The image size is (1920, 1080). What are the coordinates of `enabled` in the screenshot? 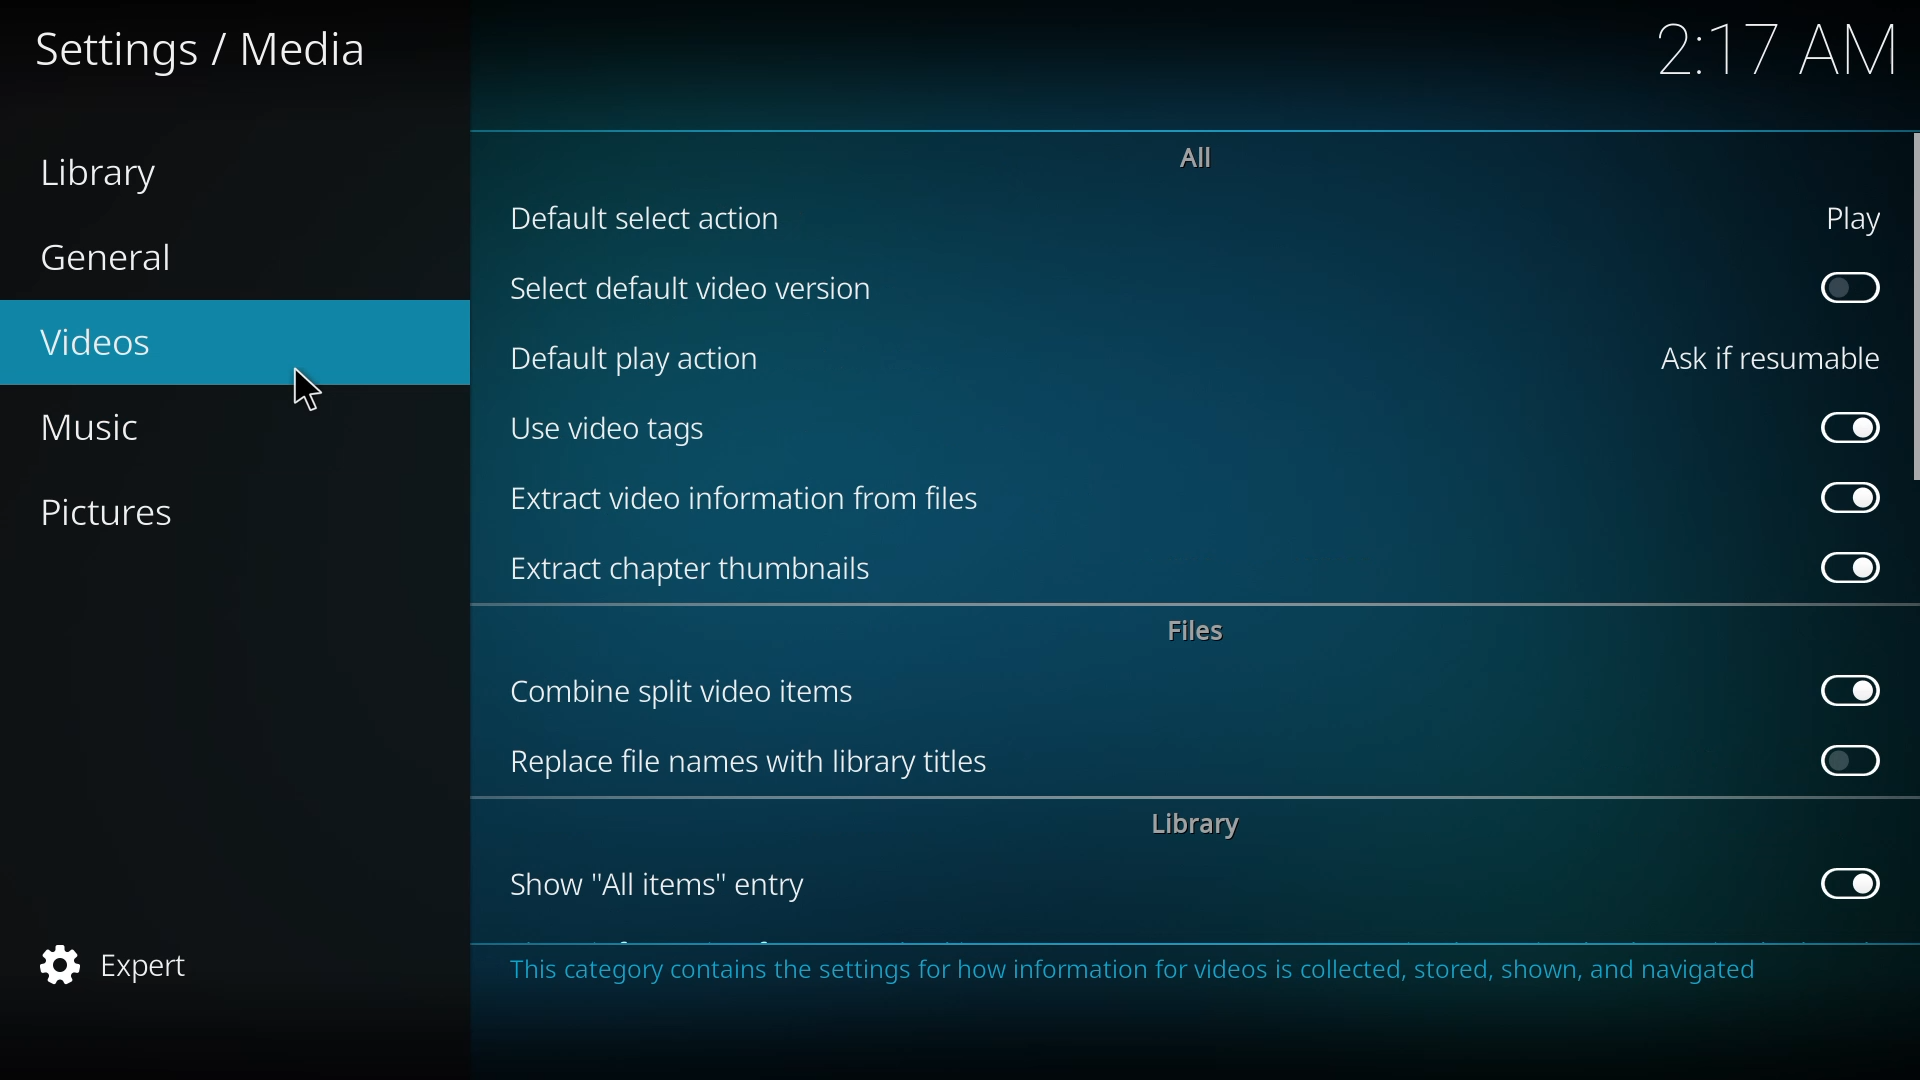 It's located at (1844, 497).